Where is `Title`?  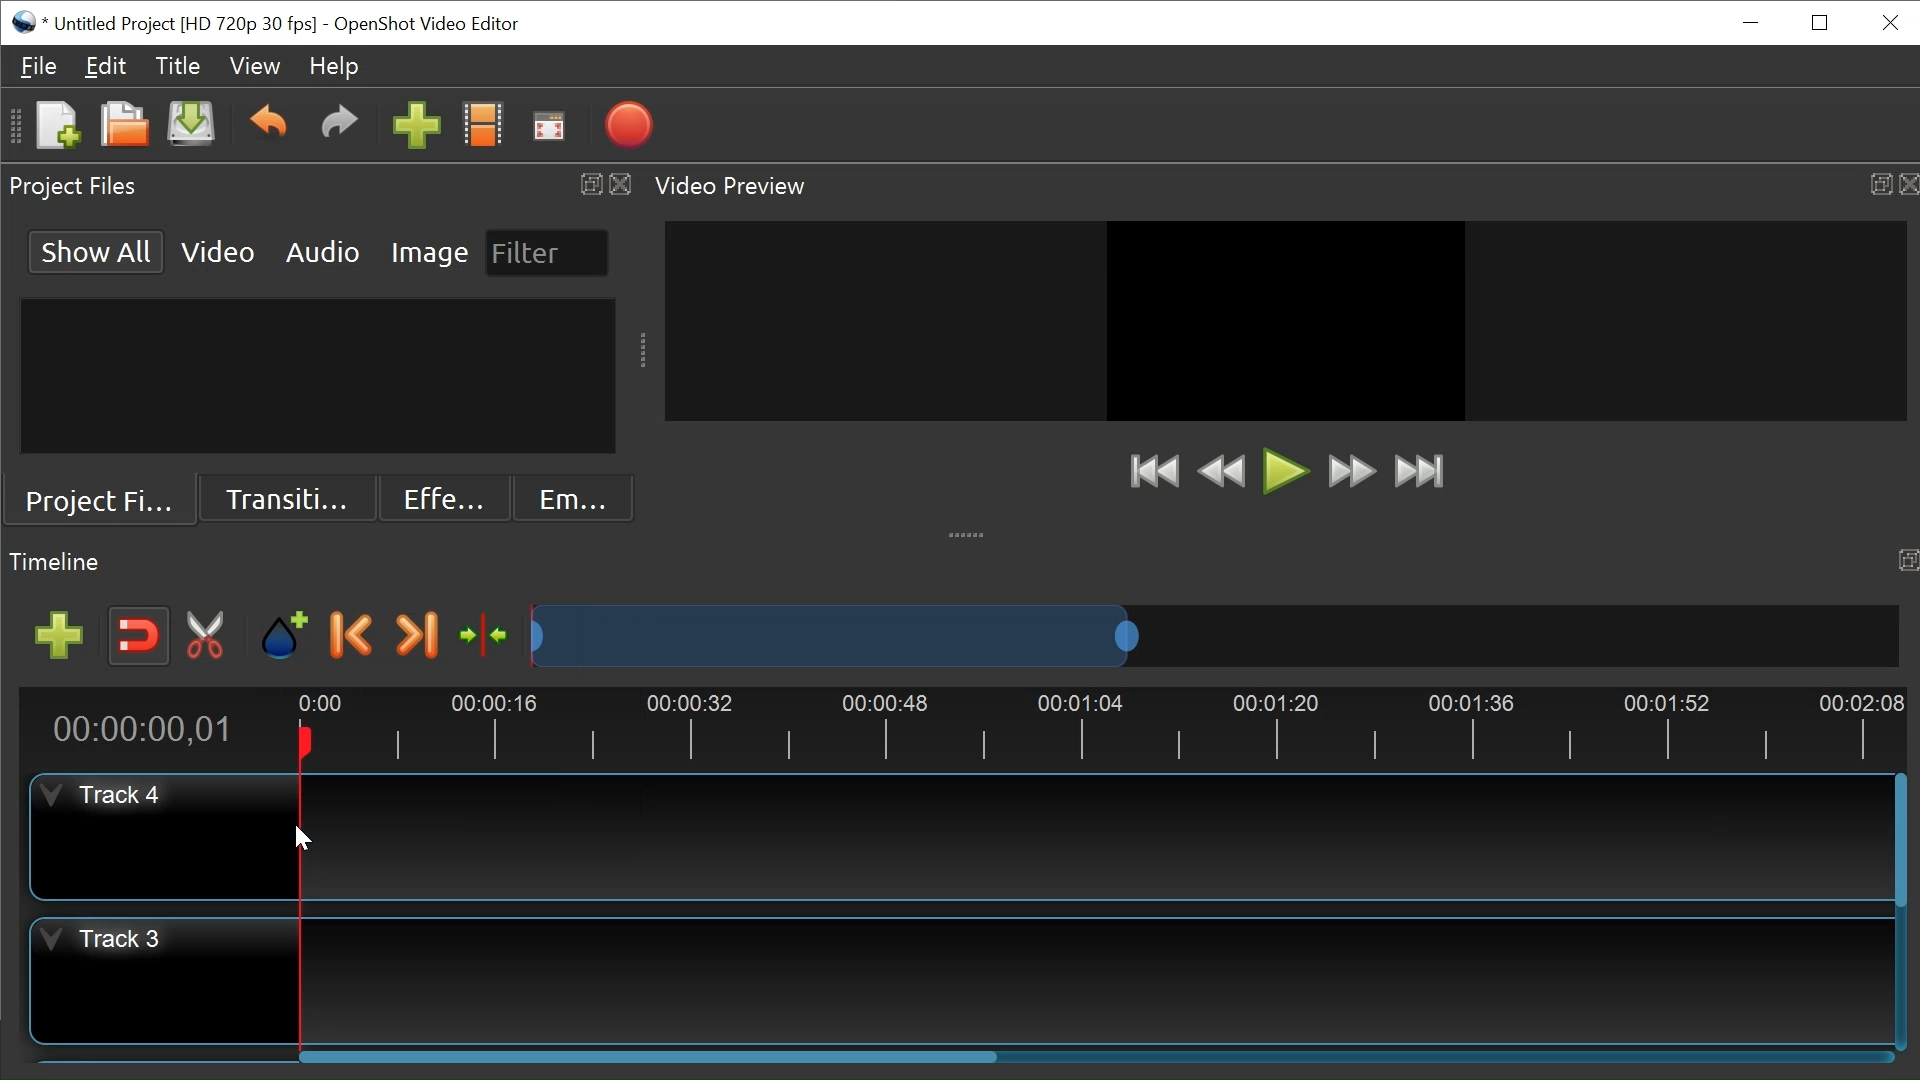 Title is located at coordinates (176, 66).